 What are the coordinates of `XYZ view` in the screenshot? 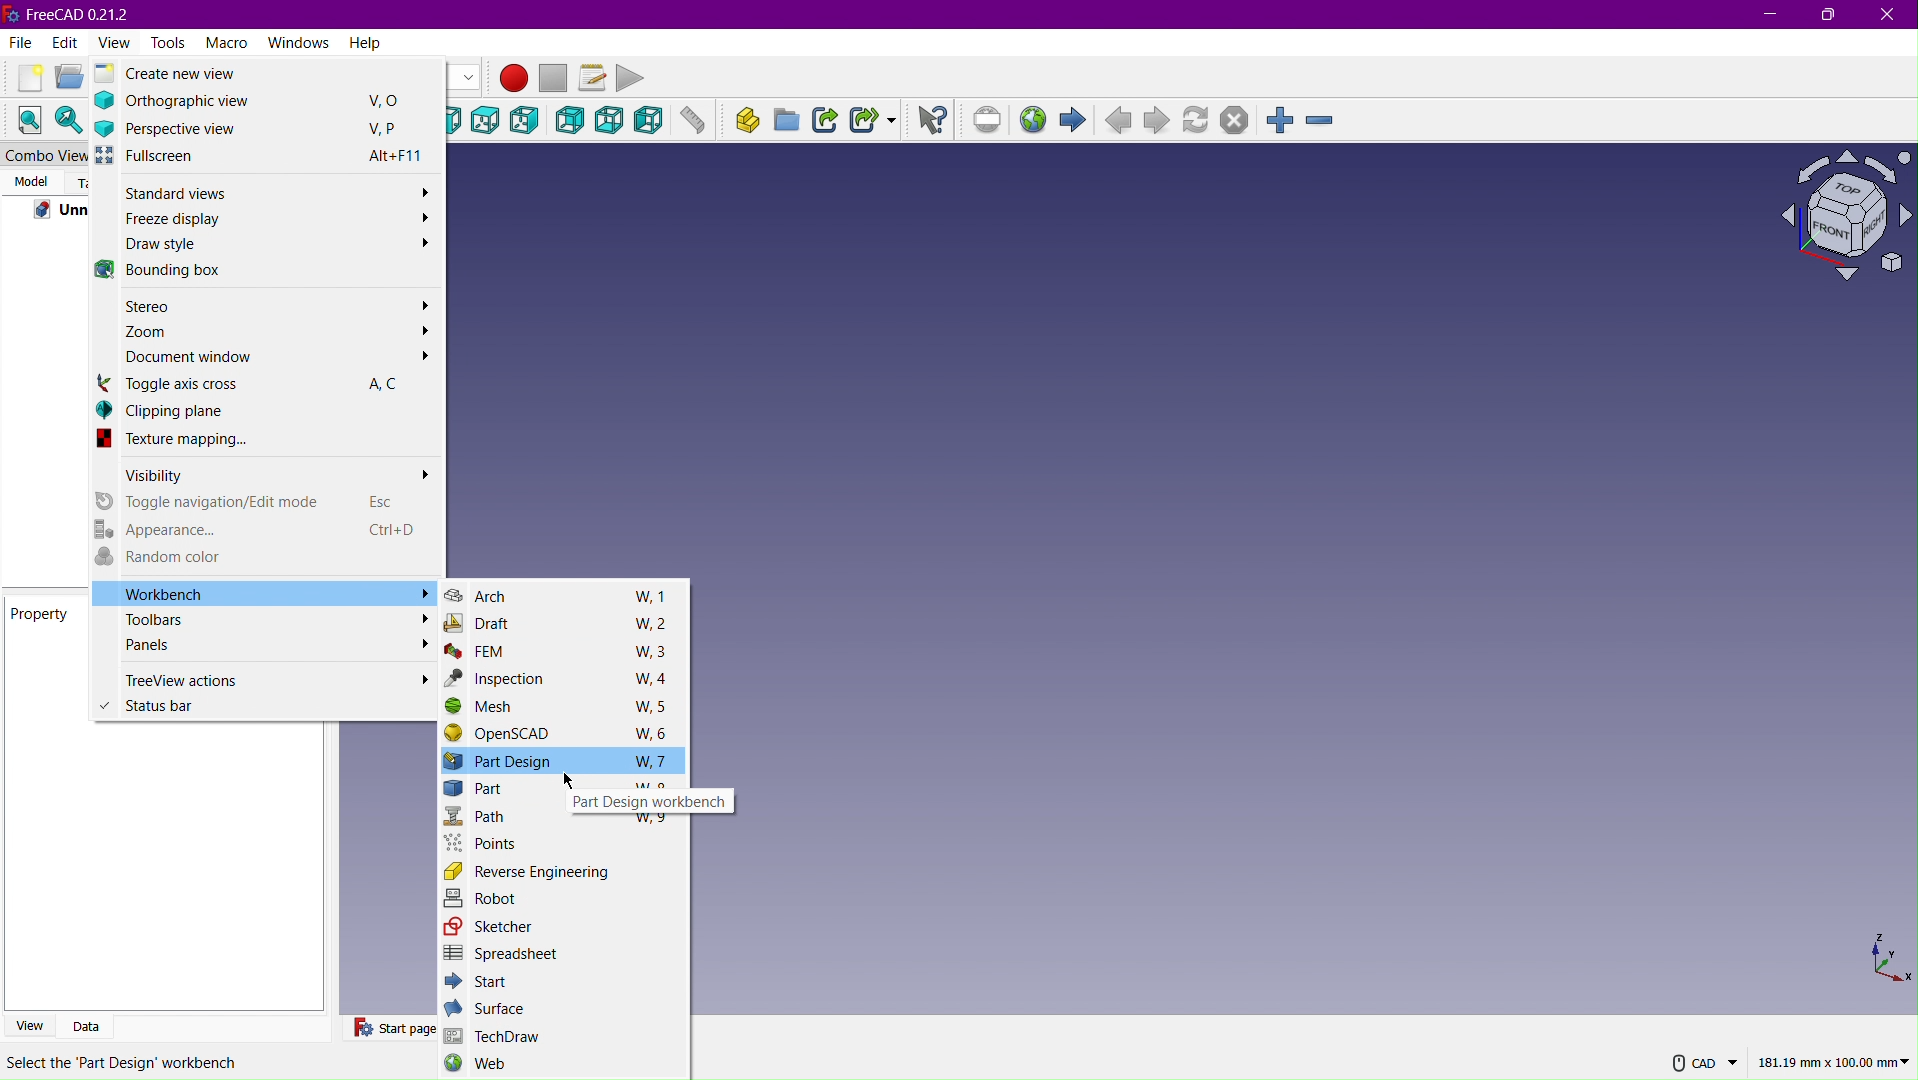 It's located at (1882, 958).